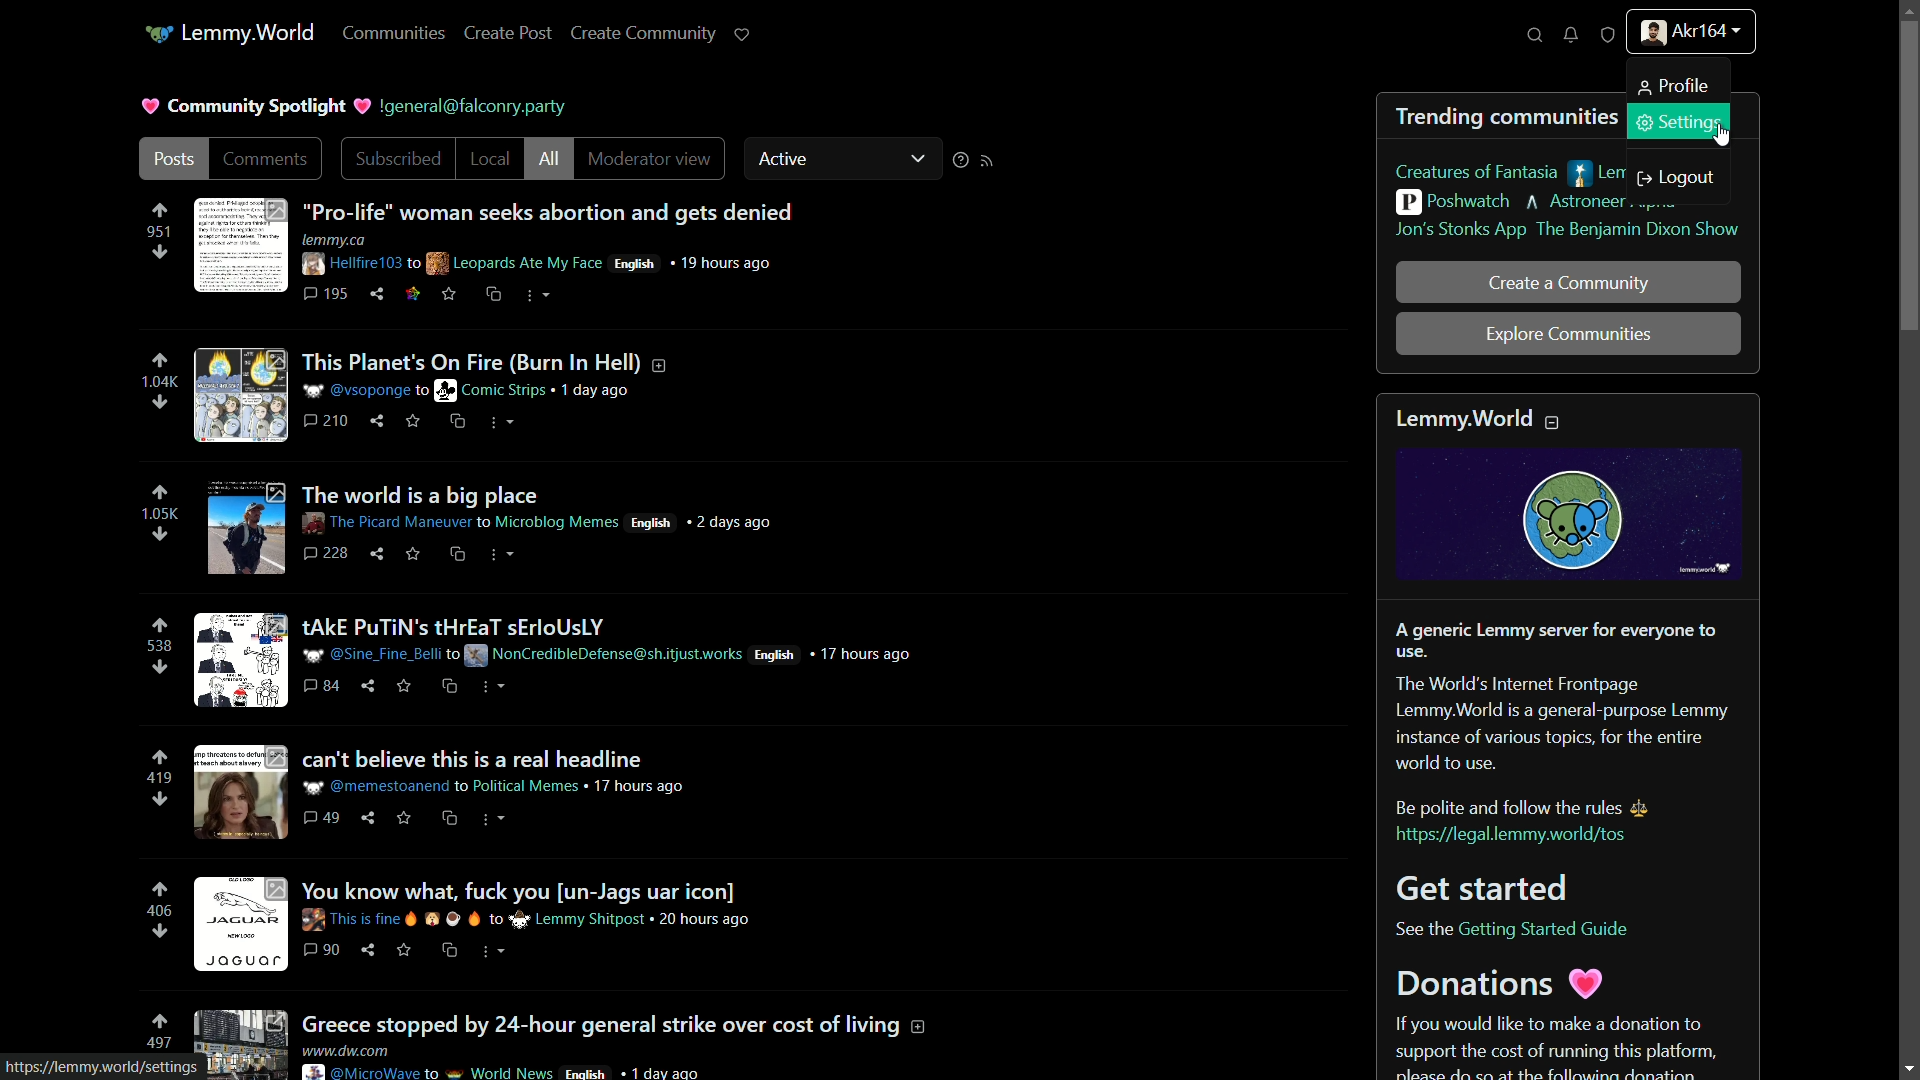 The image size is (1920, 1080). What do you see at coordinates (548, 159) in the screenshot?
I see `all` at bounding box center [548, 159].